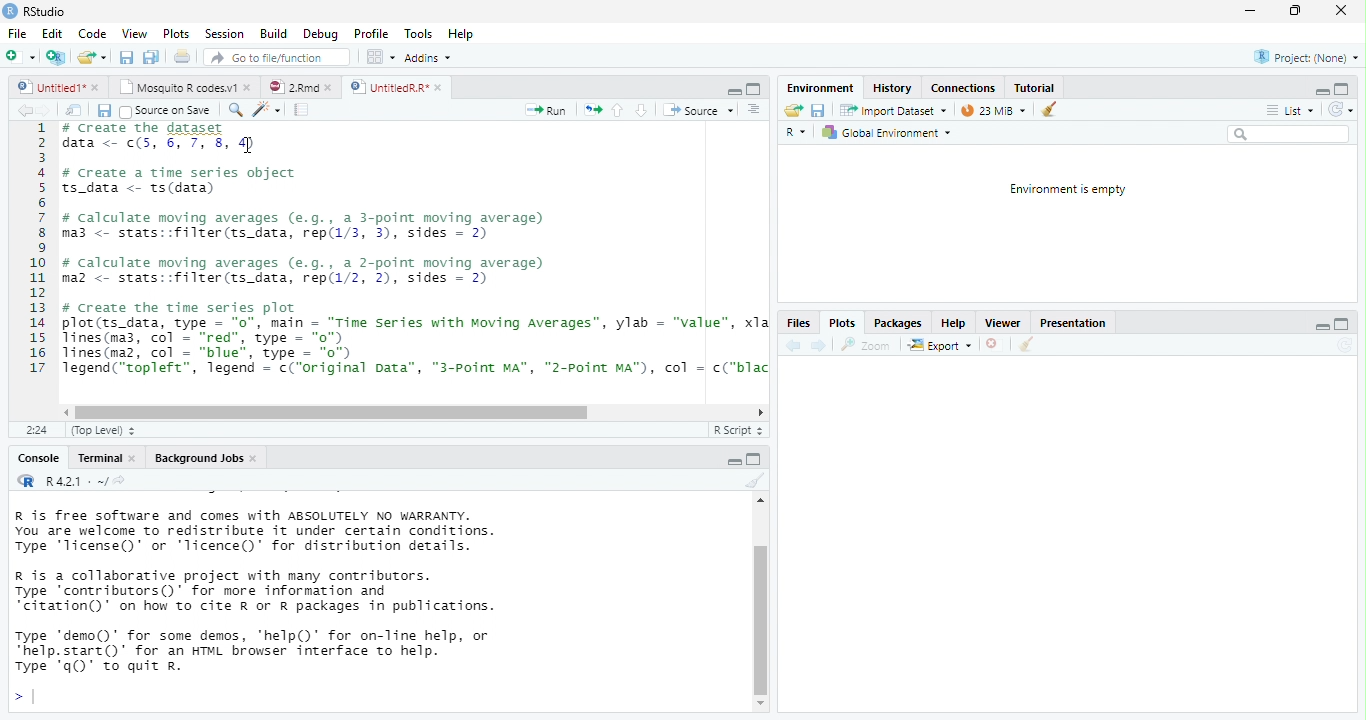 The height and width of the screenshot is (720, 1366). Describe the element at coordinates (48, 111) in the screenshot. I see `next` at that location.